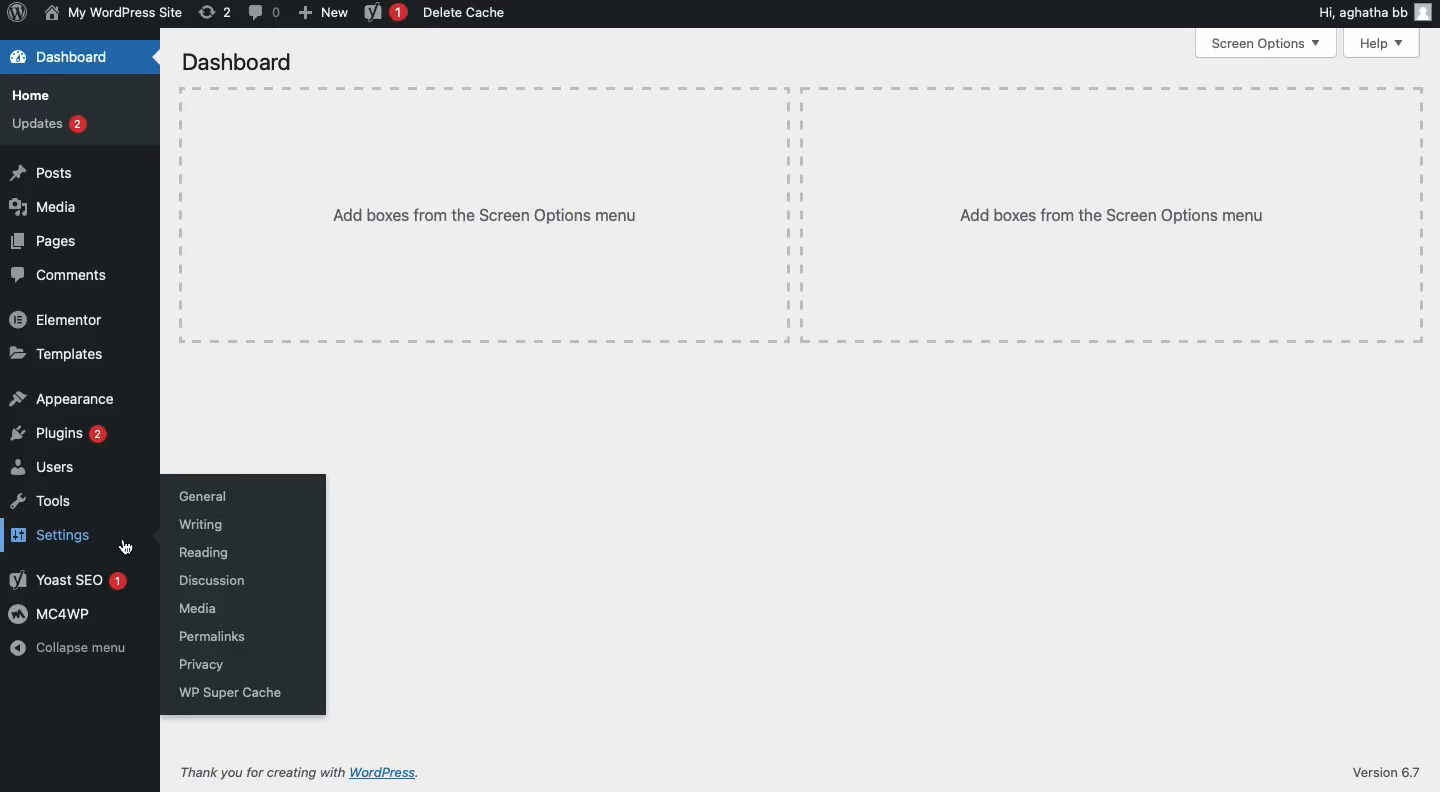 Image resolution: width=1440 pixels, height=792 pixels. Describe the element at coordinates (40, 501) in the screenshot. I see `Tools` at that location.